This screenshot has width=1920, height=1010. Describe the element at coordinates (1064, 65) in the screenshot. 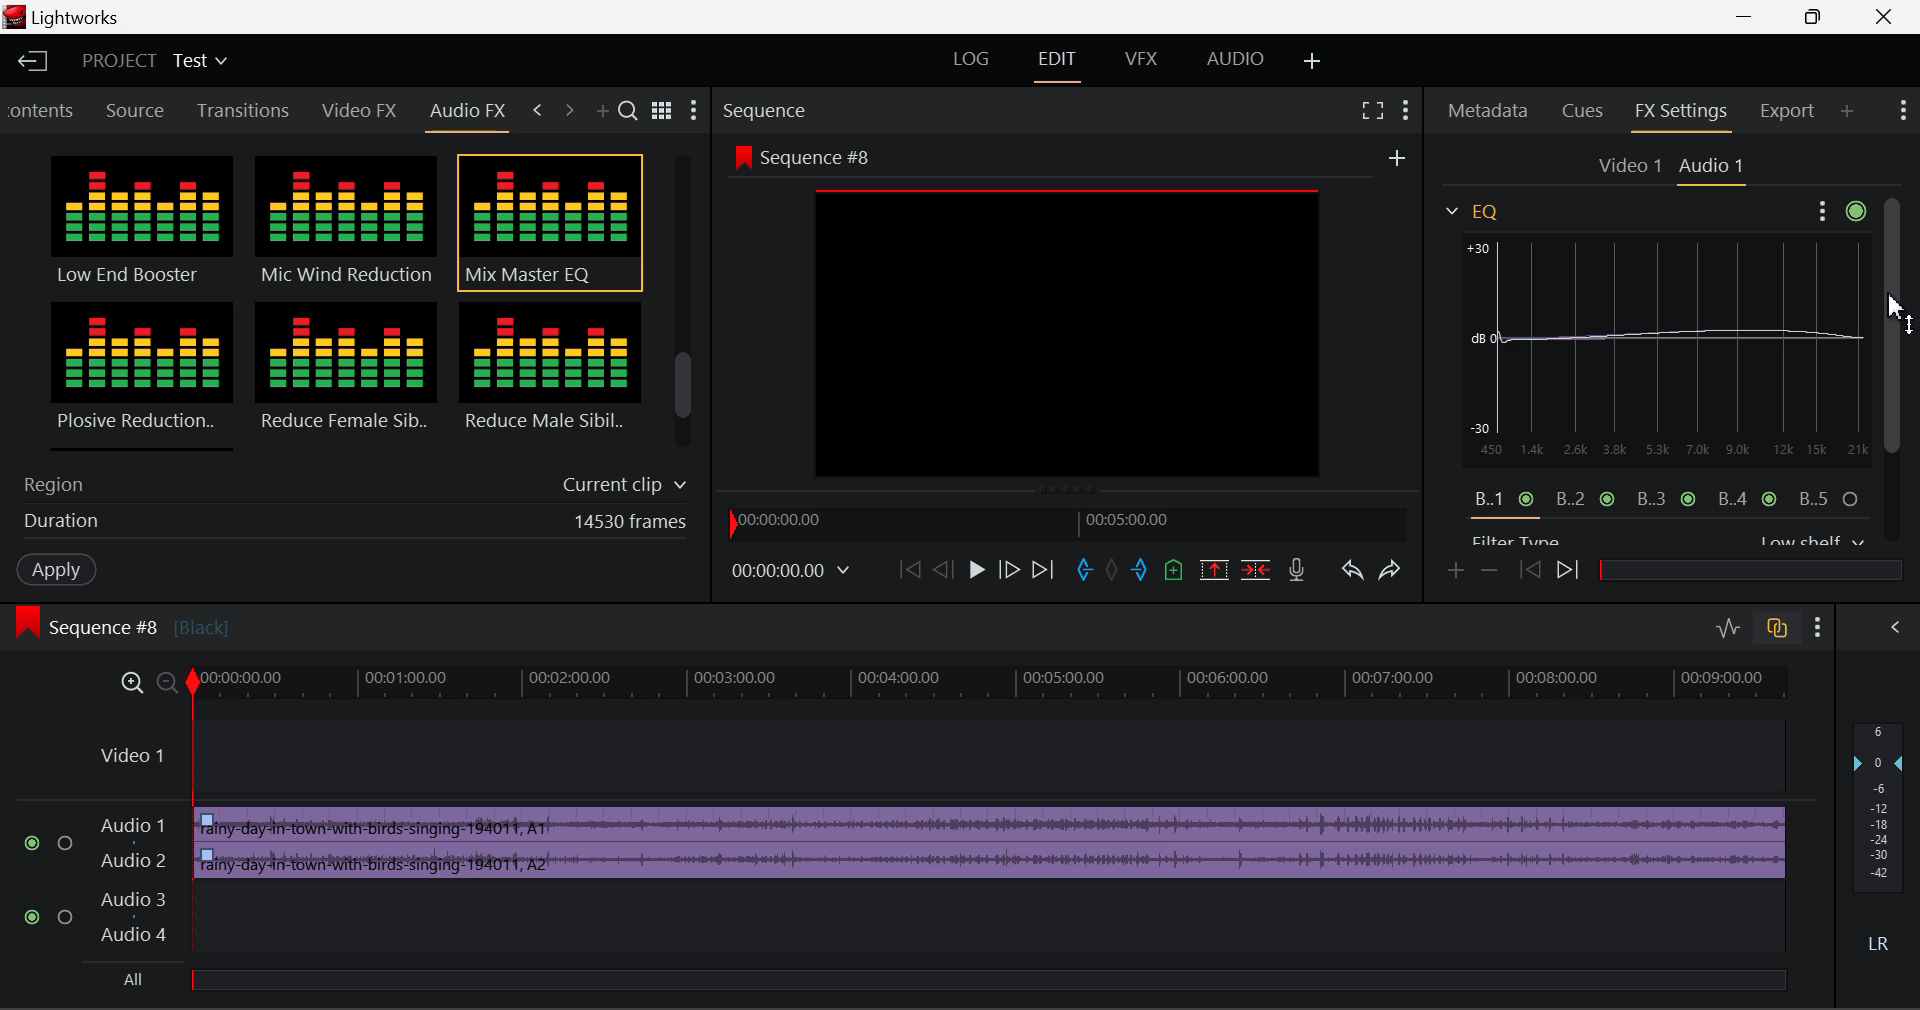

I see `EDIT Layout` at that location.